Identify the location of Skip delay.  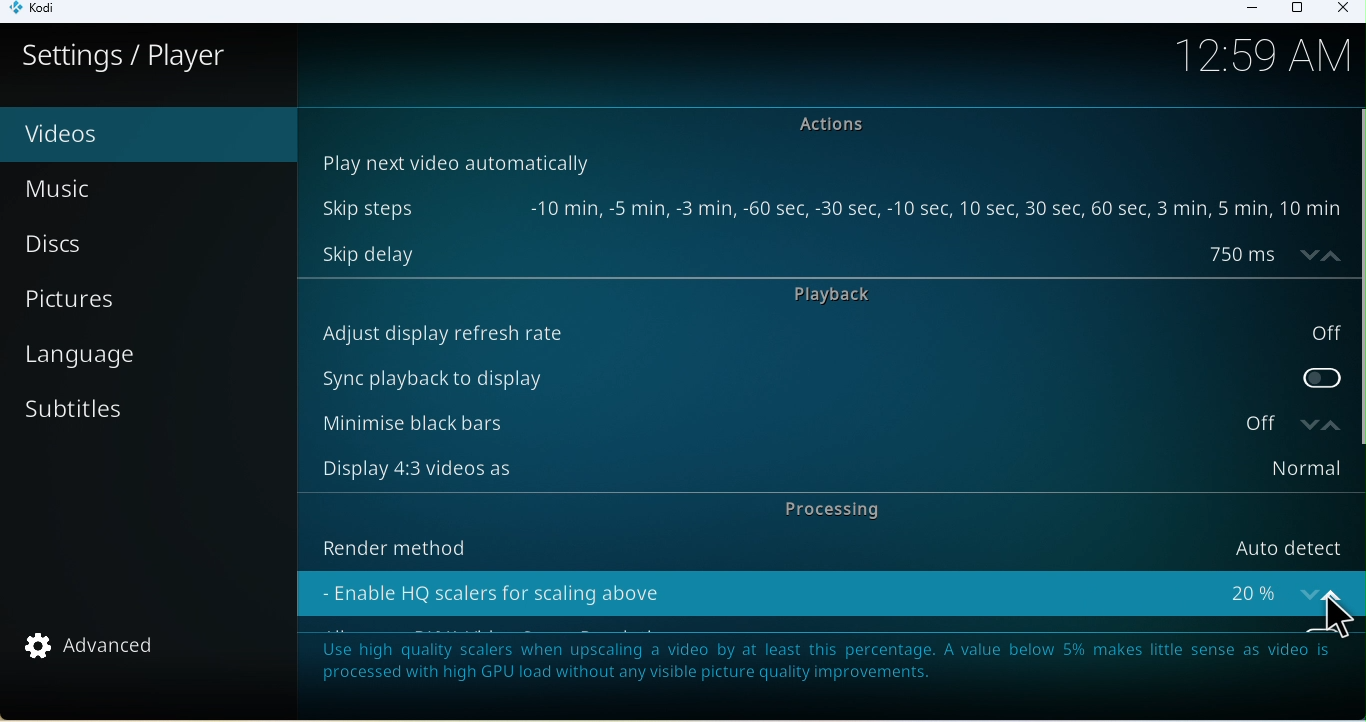
(798, 253).